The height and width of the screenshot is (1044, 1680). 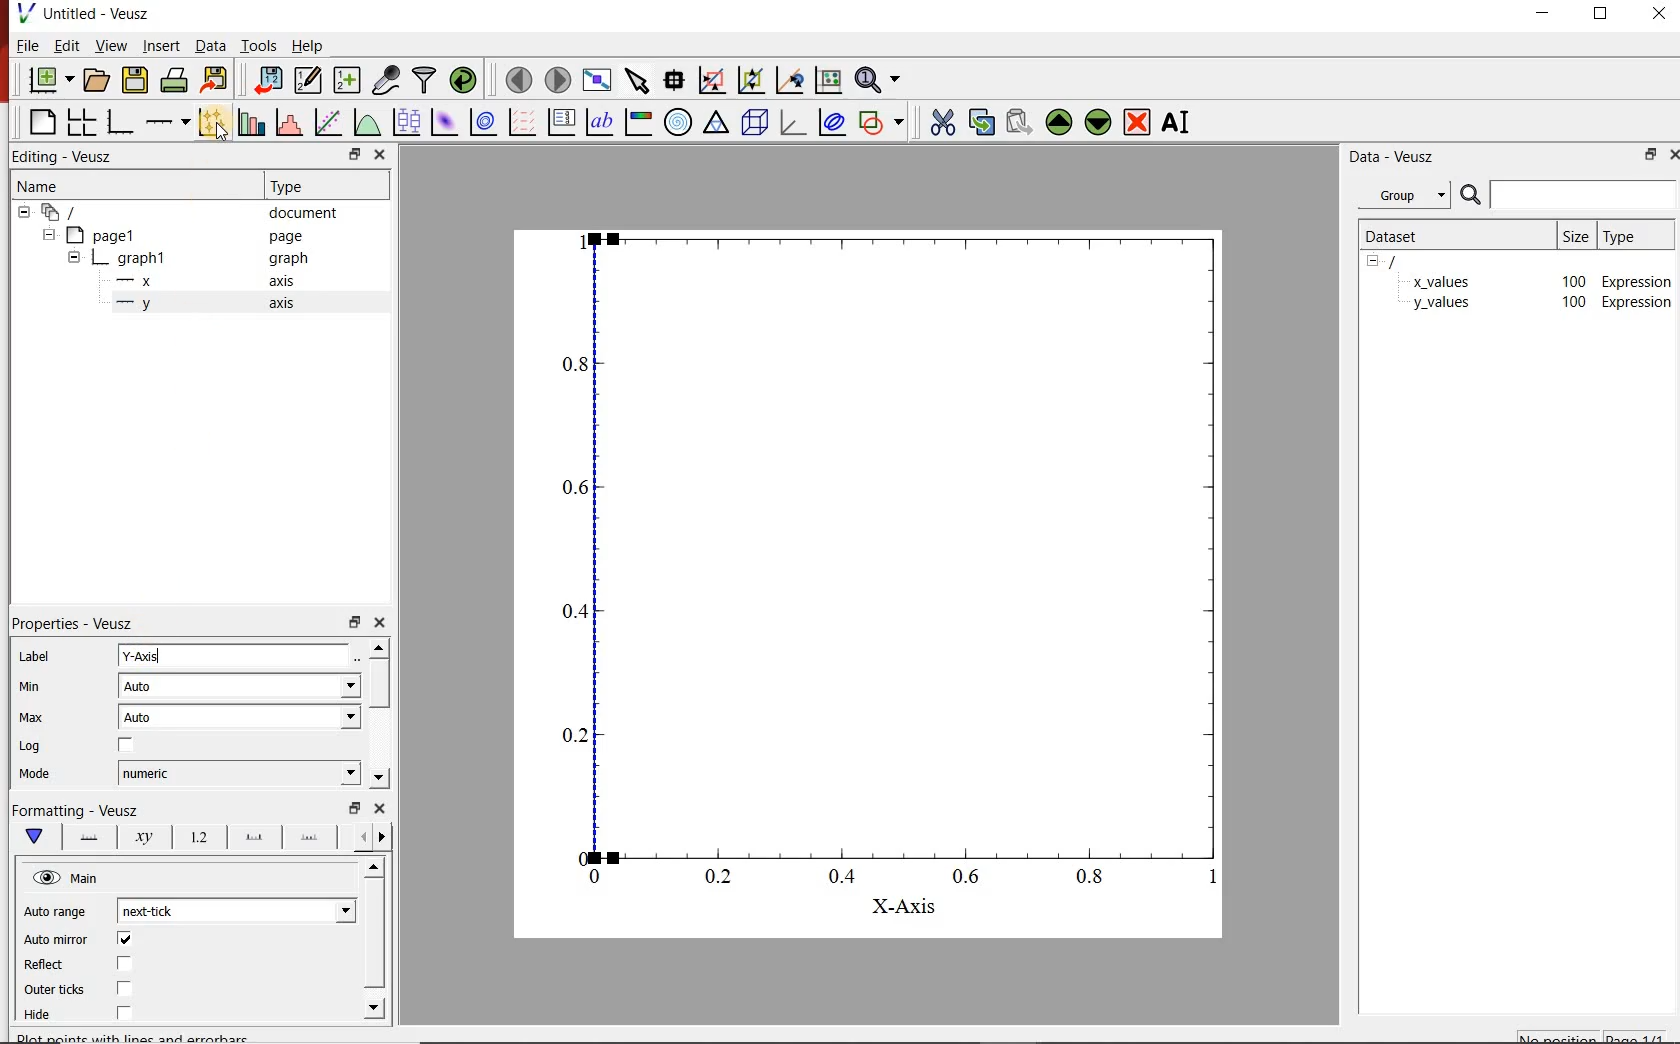 I want to click on checkbox, so click(x=126, y=1011).